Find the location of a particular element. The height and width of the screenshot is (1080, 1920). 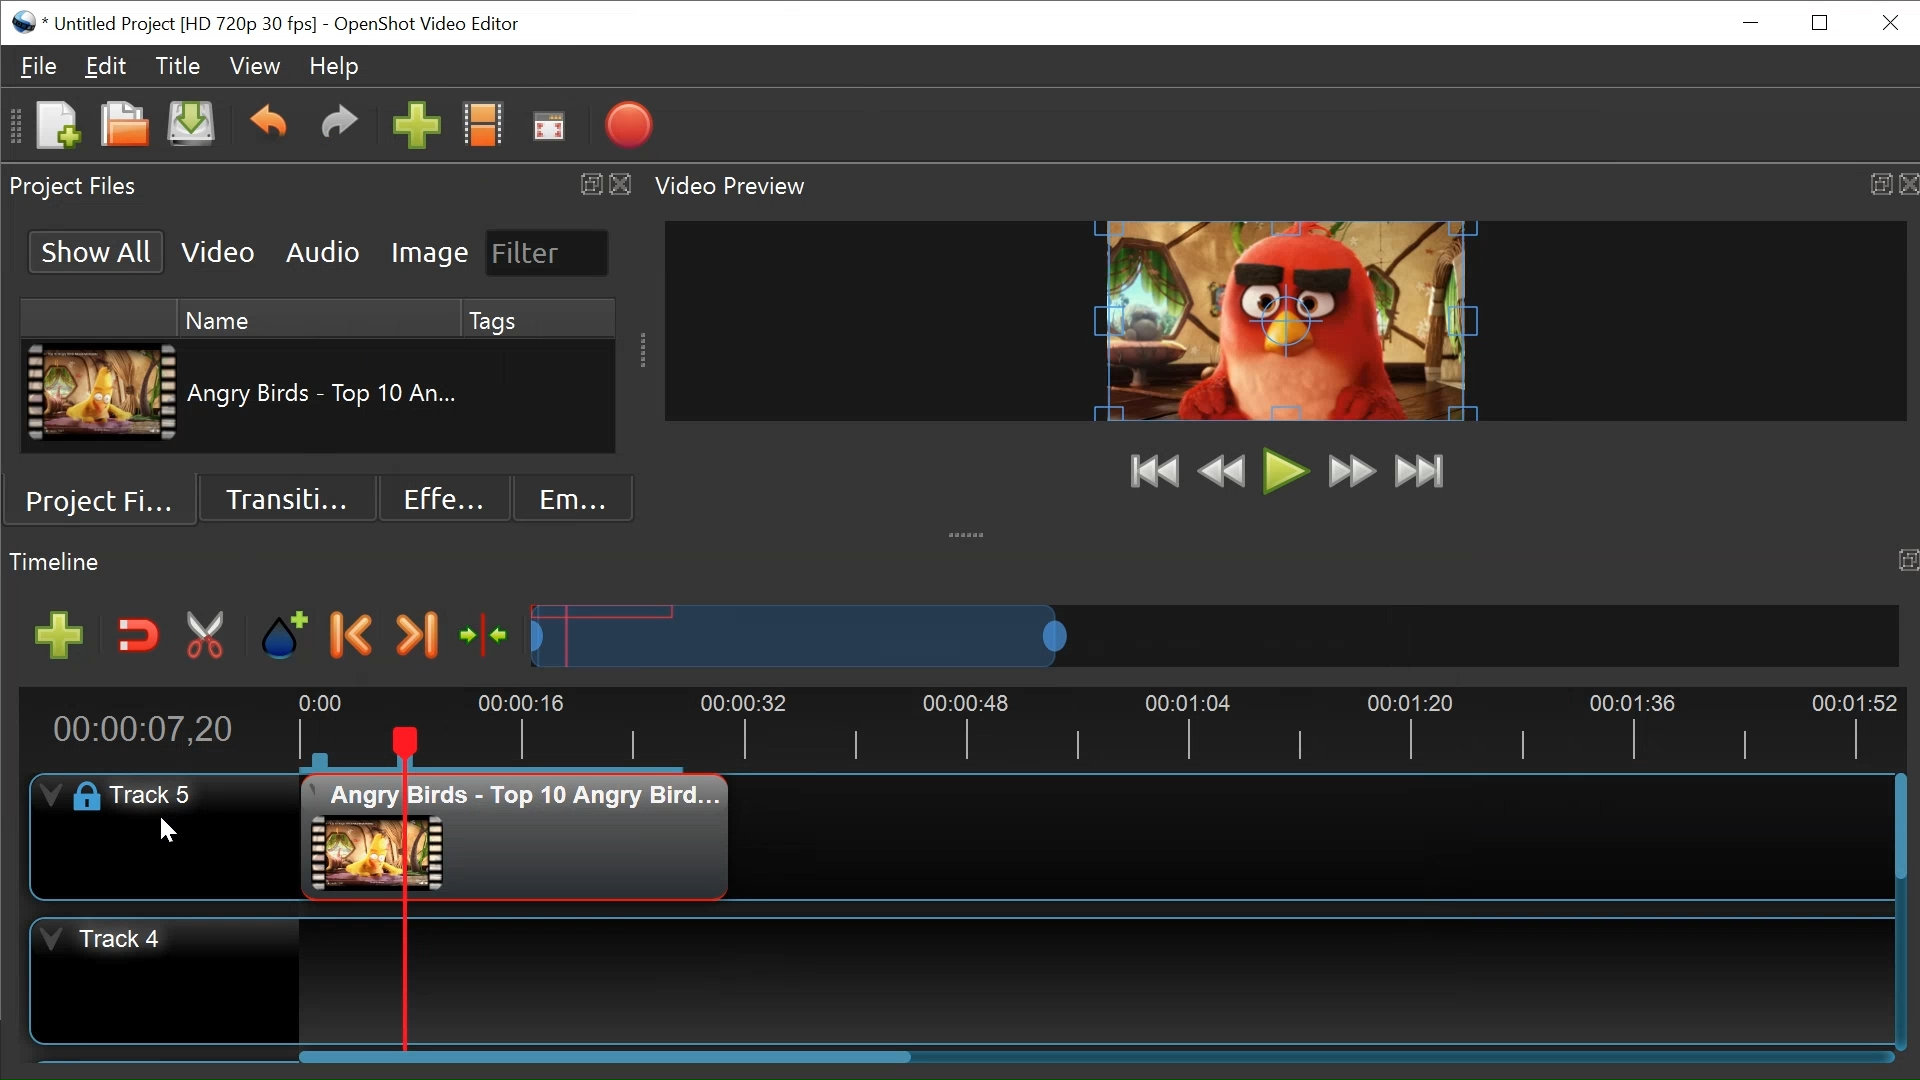

Track Header is located at coordinates (125, 939).